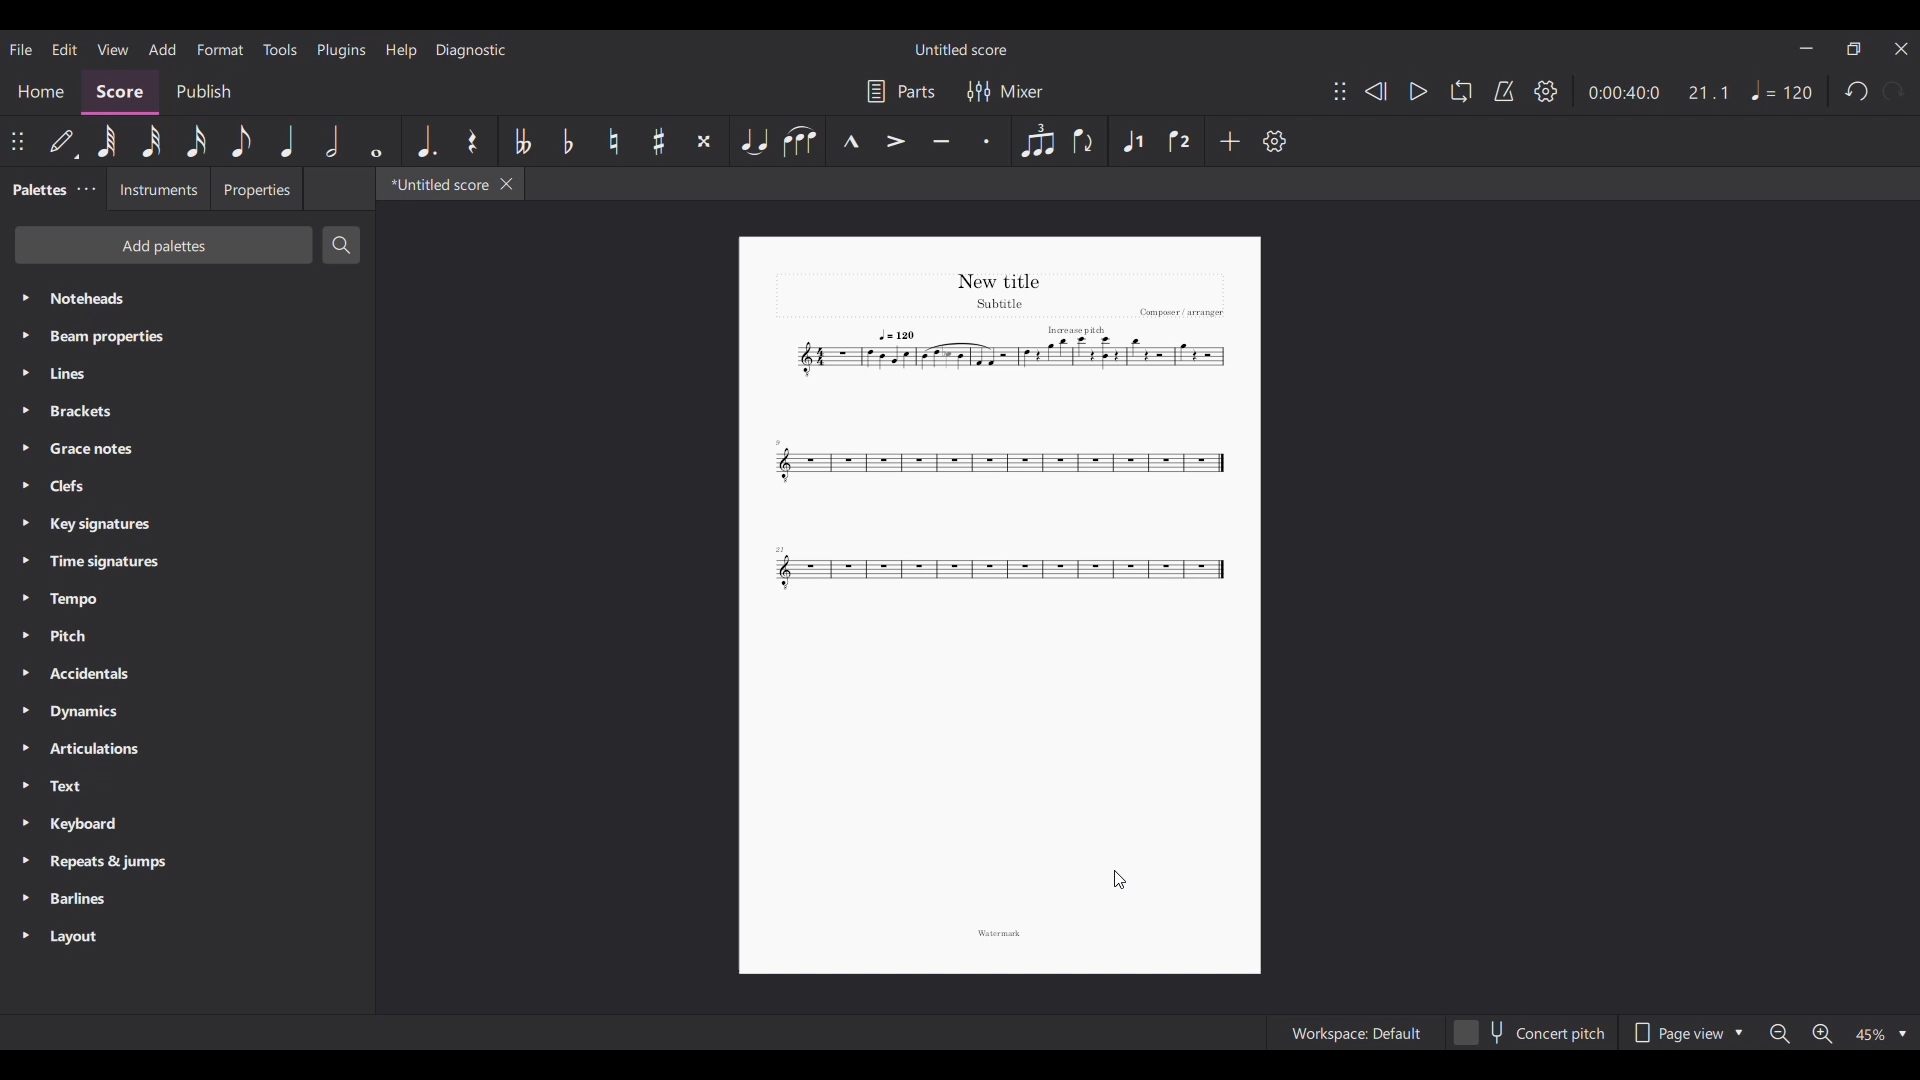 The width and height of the screenshot is (1920, 1080). Describe the element at coordinates (151, 141) in the screenshot. I see `32nd menu` at that location.